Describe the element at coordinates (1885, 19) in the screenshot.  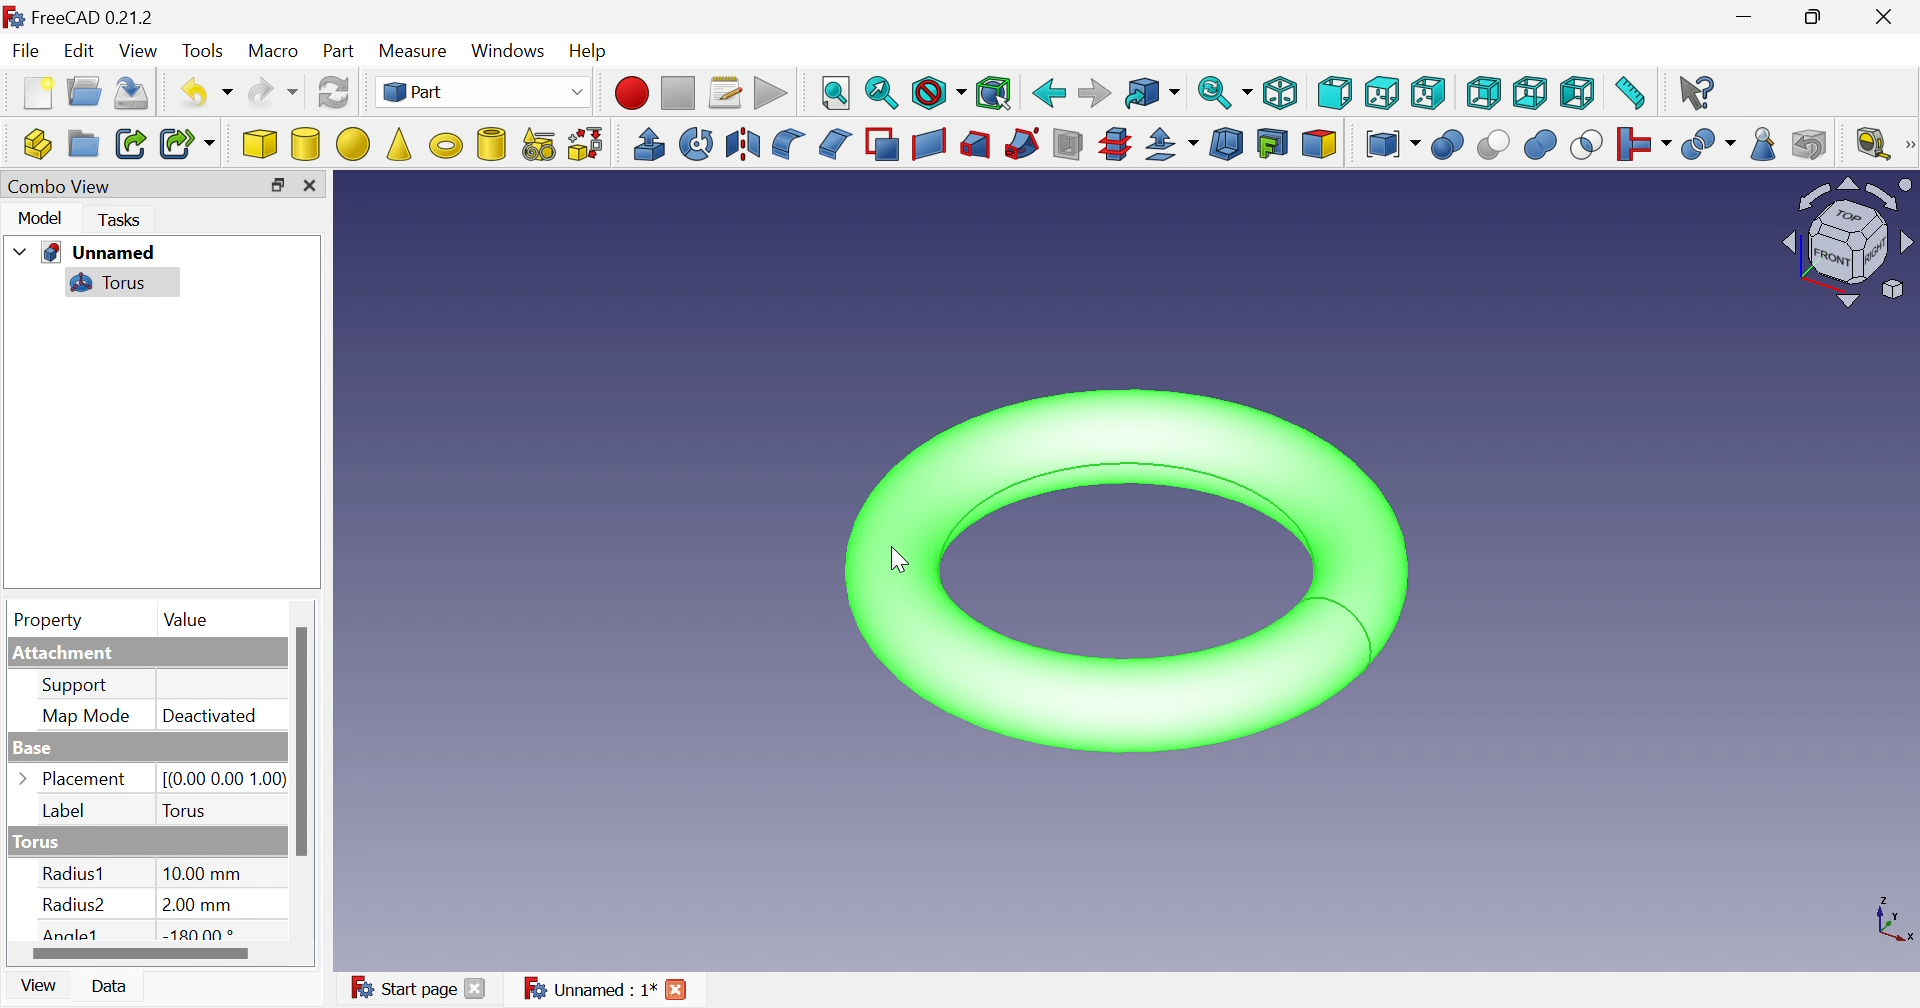
I see `Close` at that location.